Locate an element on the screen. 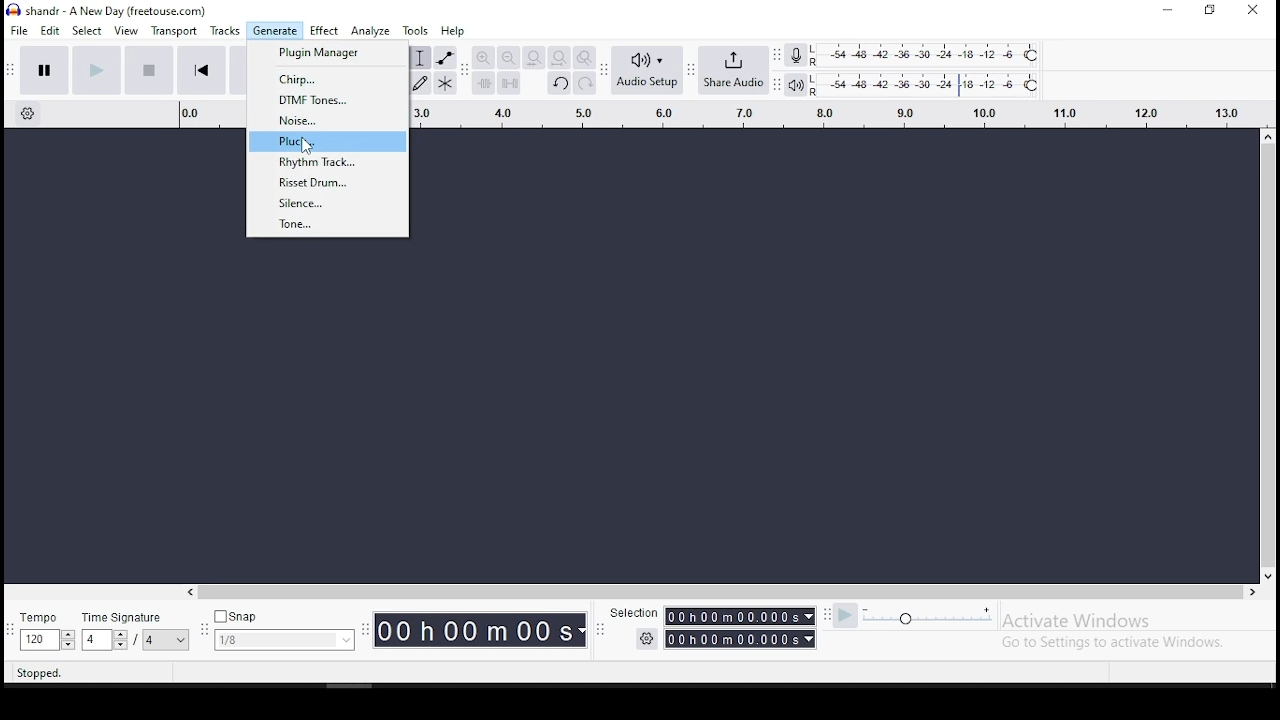 The image size is (1280, 720). zoom out is located at coordinates (508, 58).